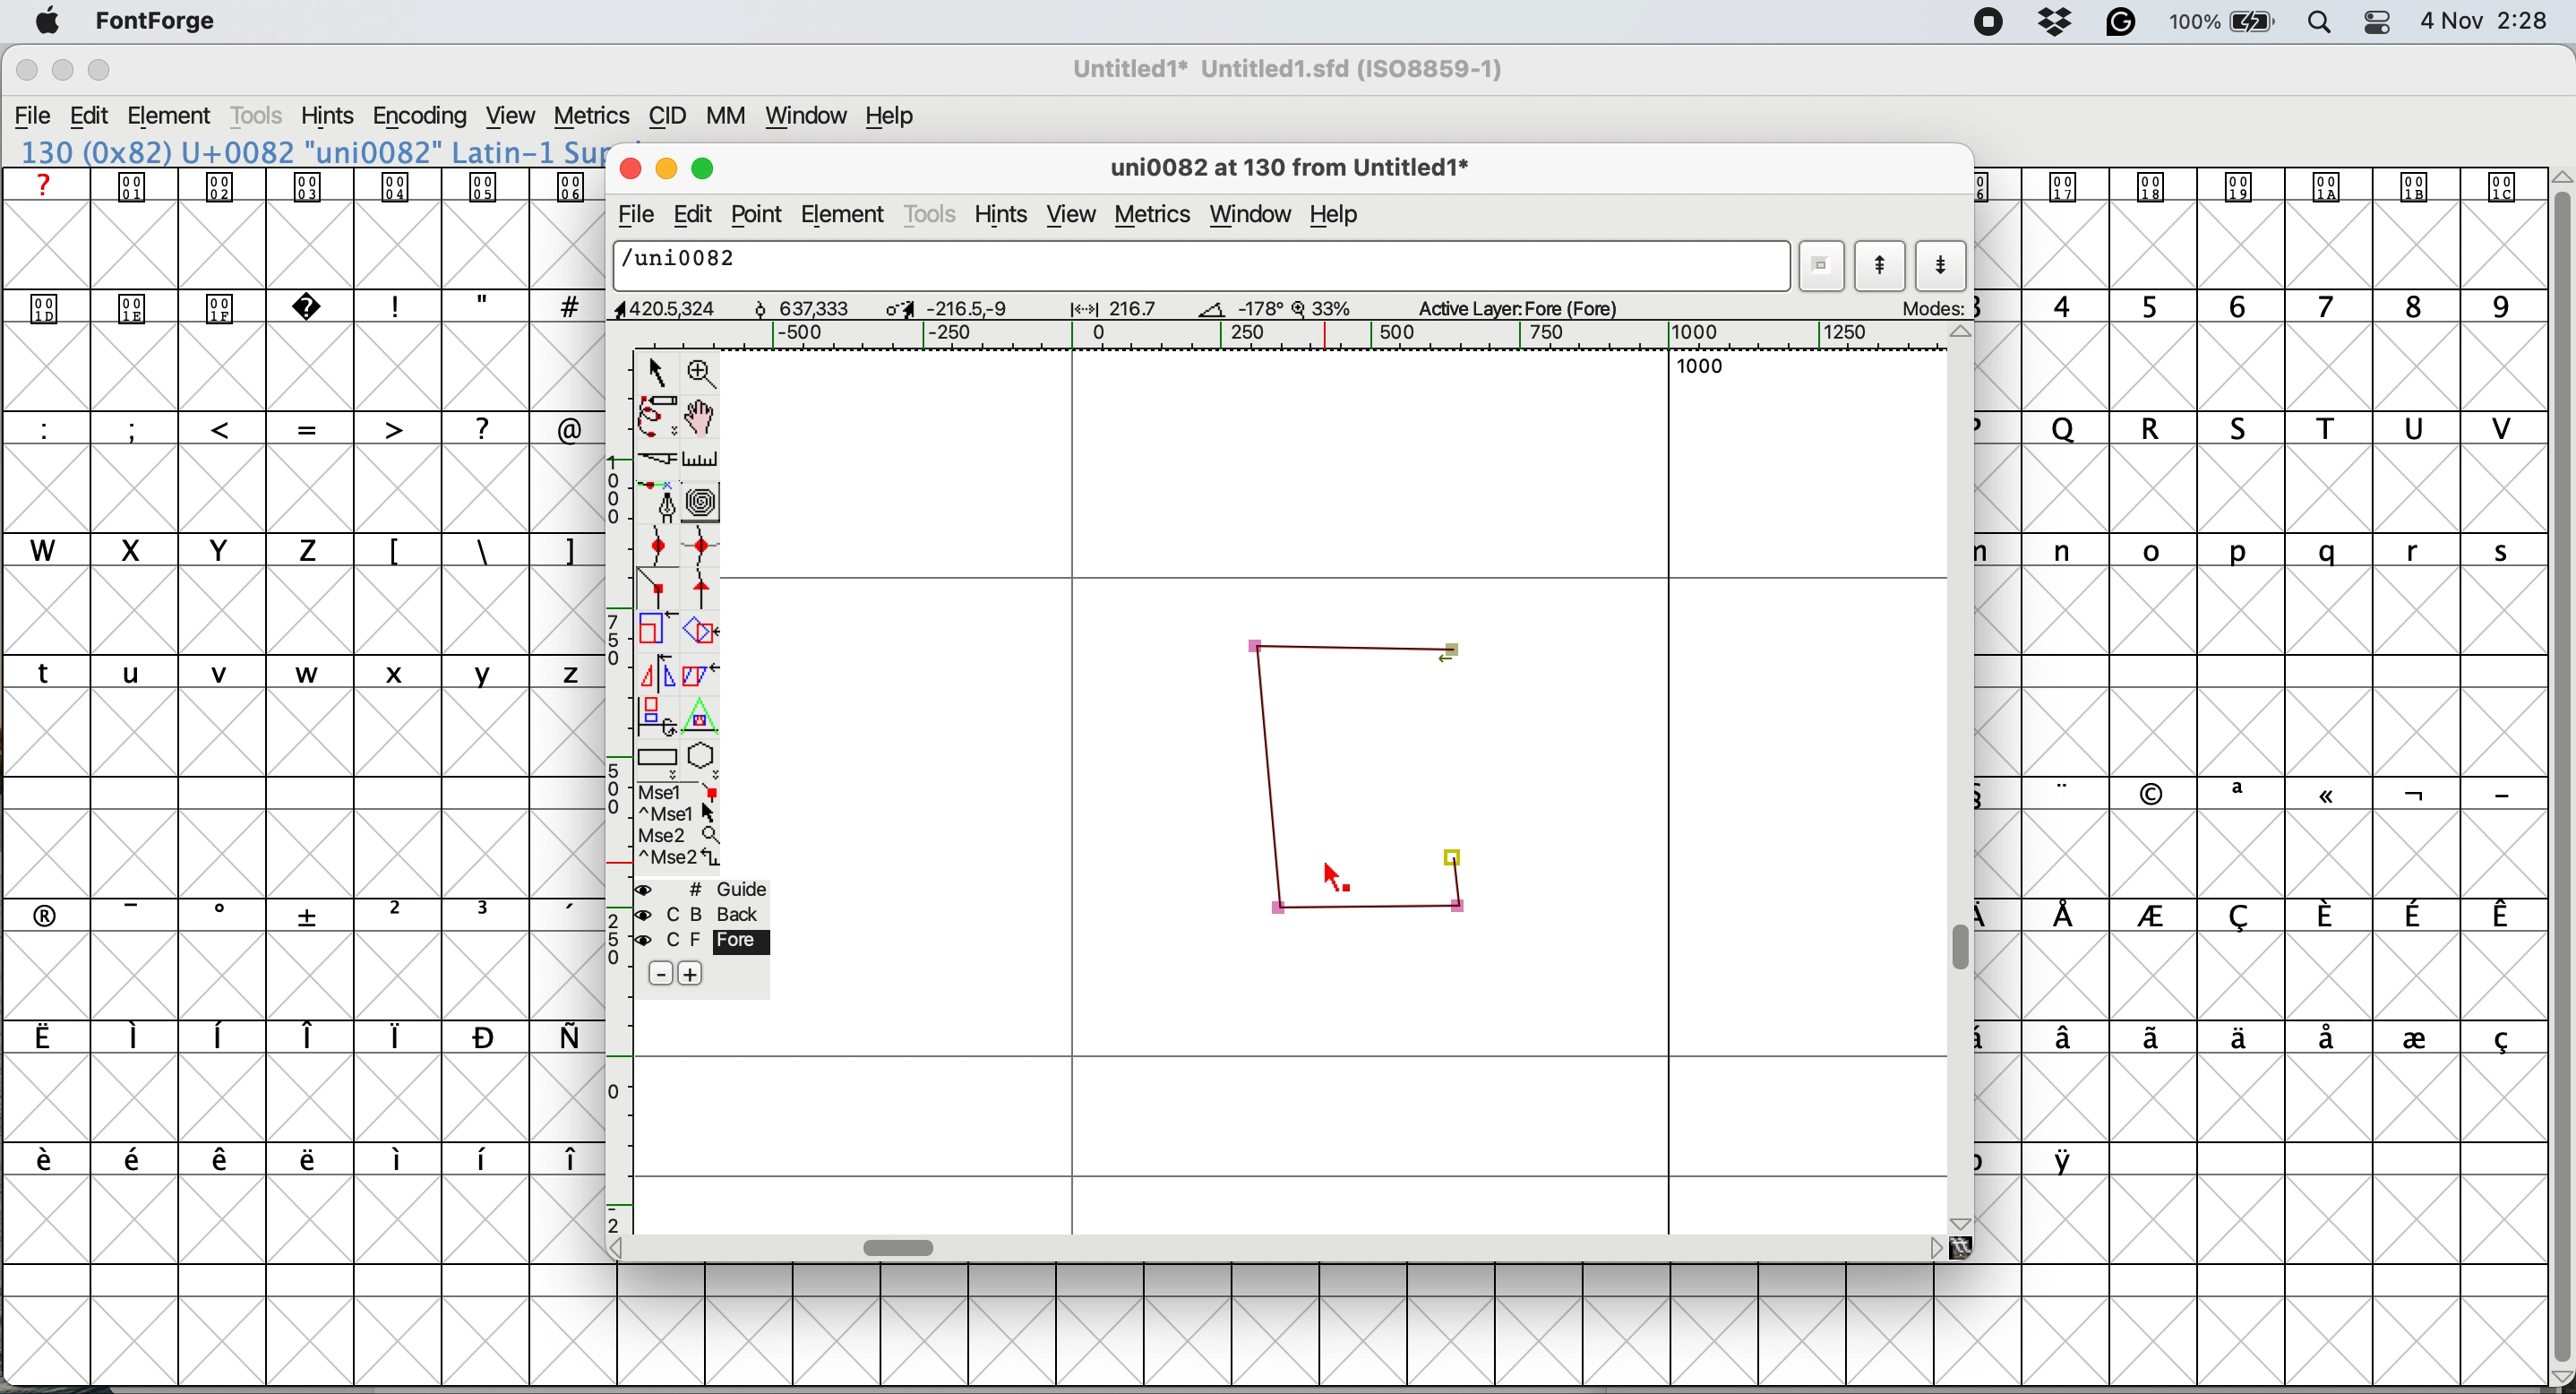 This screenshot has width=2576, height=1394. I want to click on show next letter, so click(1943, 267).